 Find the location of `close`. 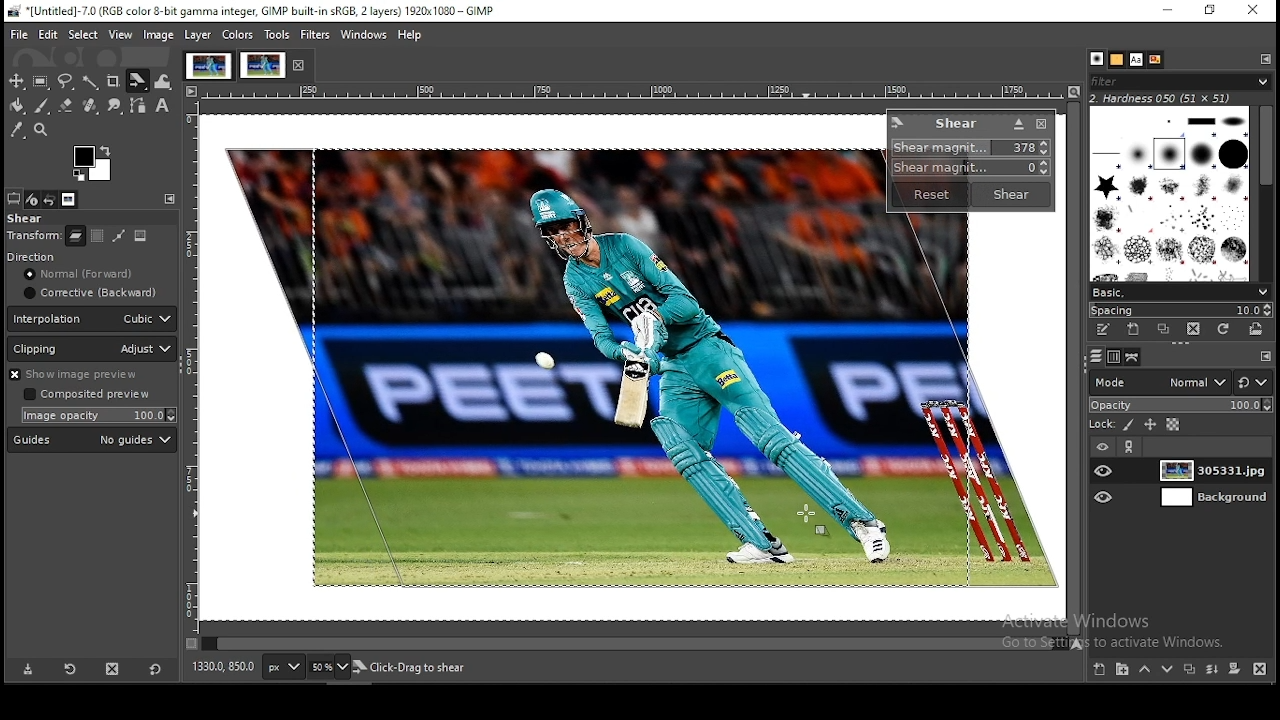

close is located at coordinates (1041, 126).